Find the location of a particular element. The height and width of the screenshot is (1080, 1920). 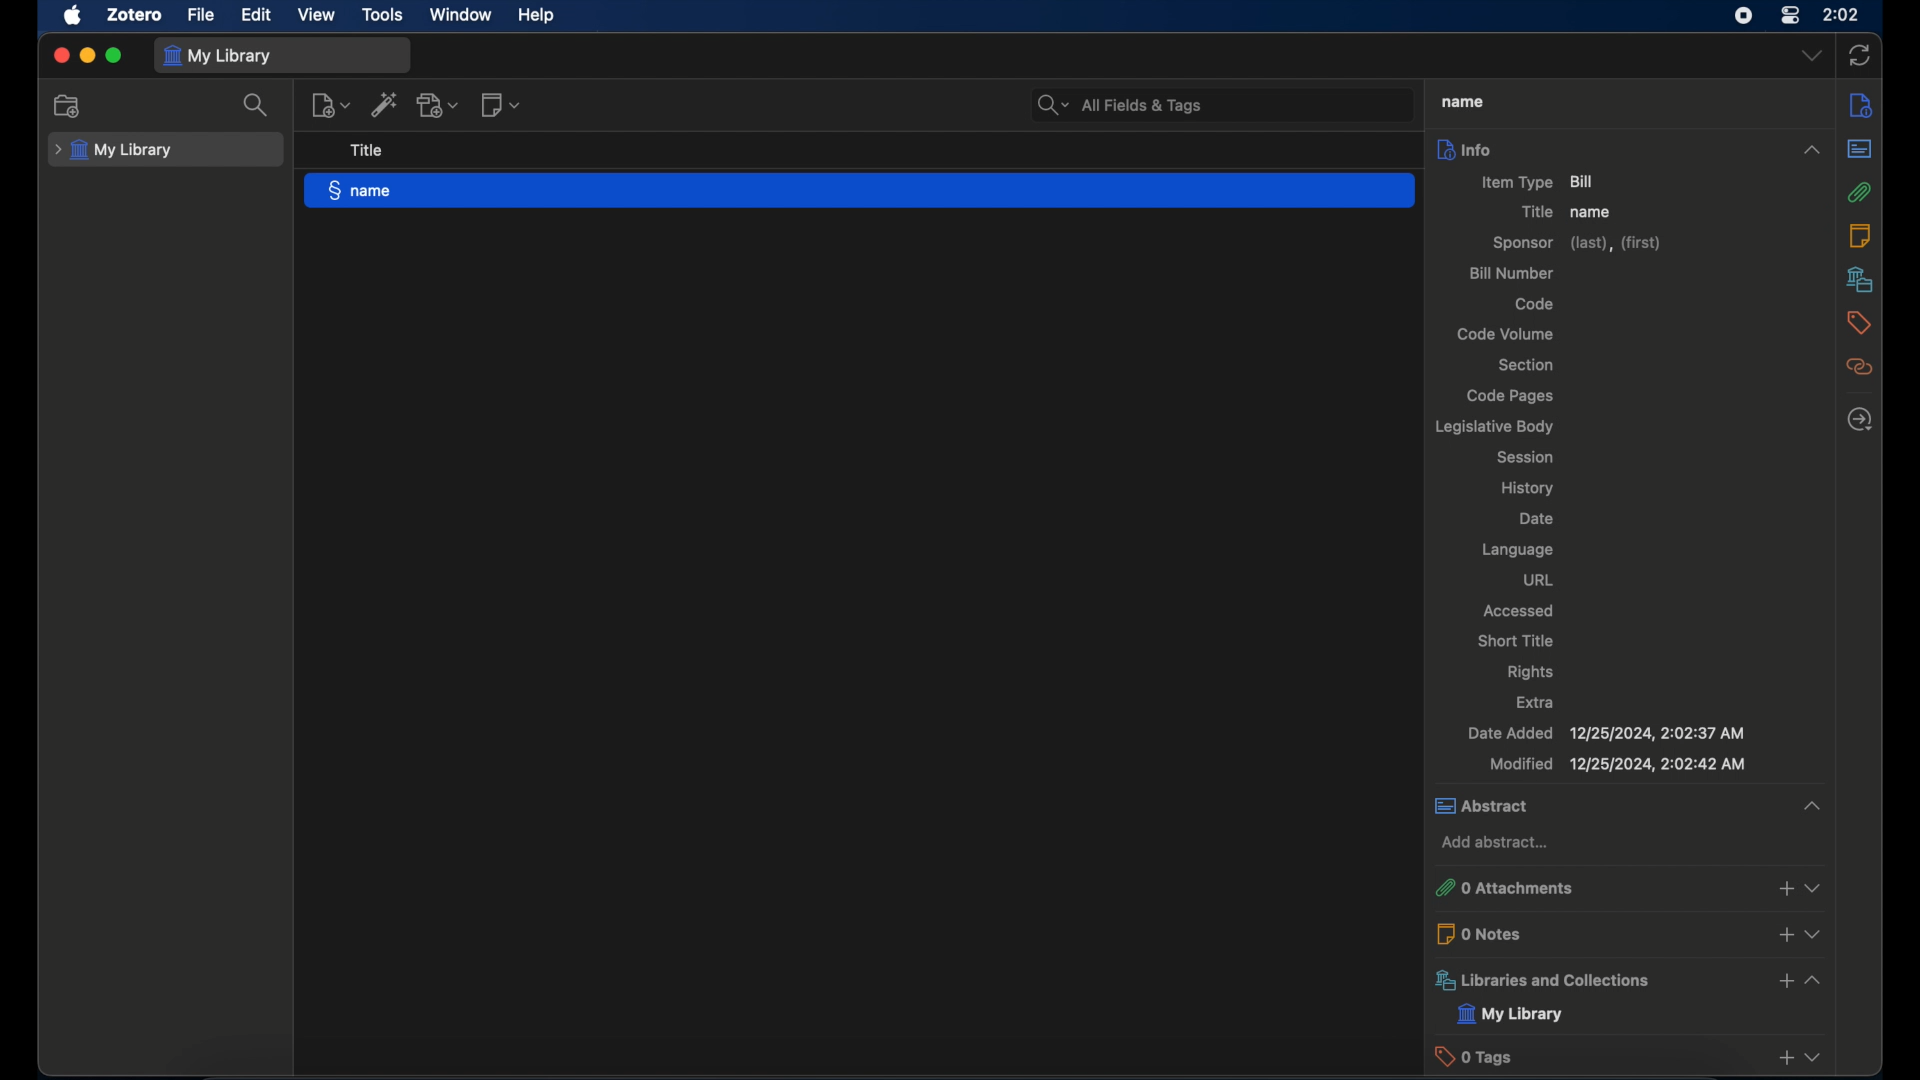

abstract is located at coordinates (1627, 805).